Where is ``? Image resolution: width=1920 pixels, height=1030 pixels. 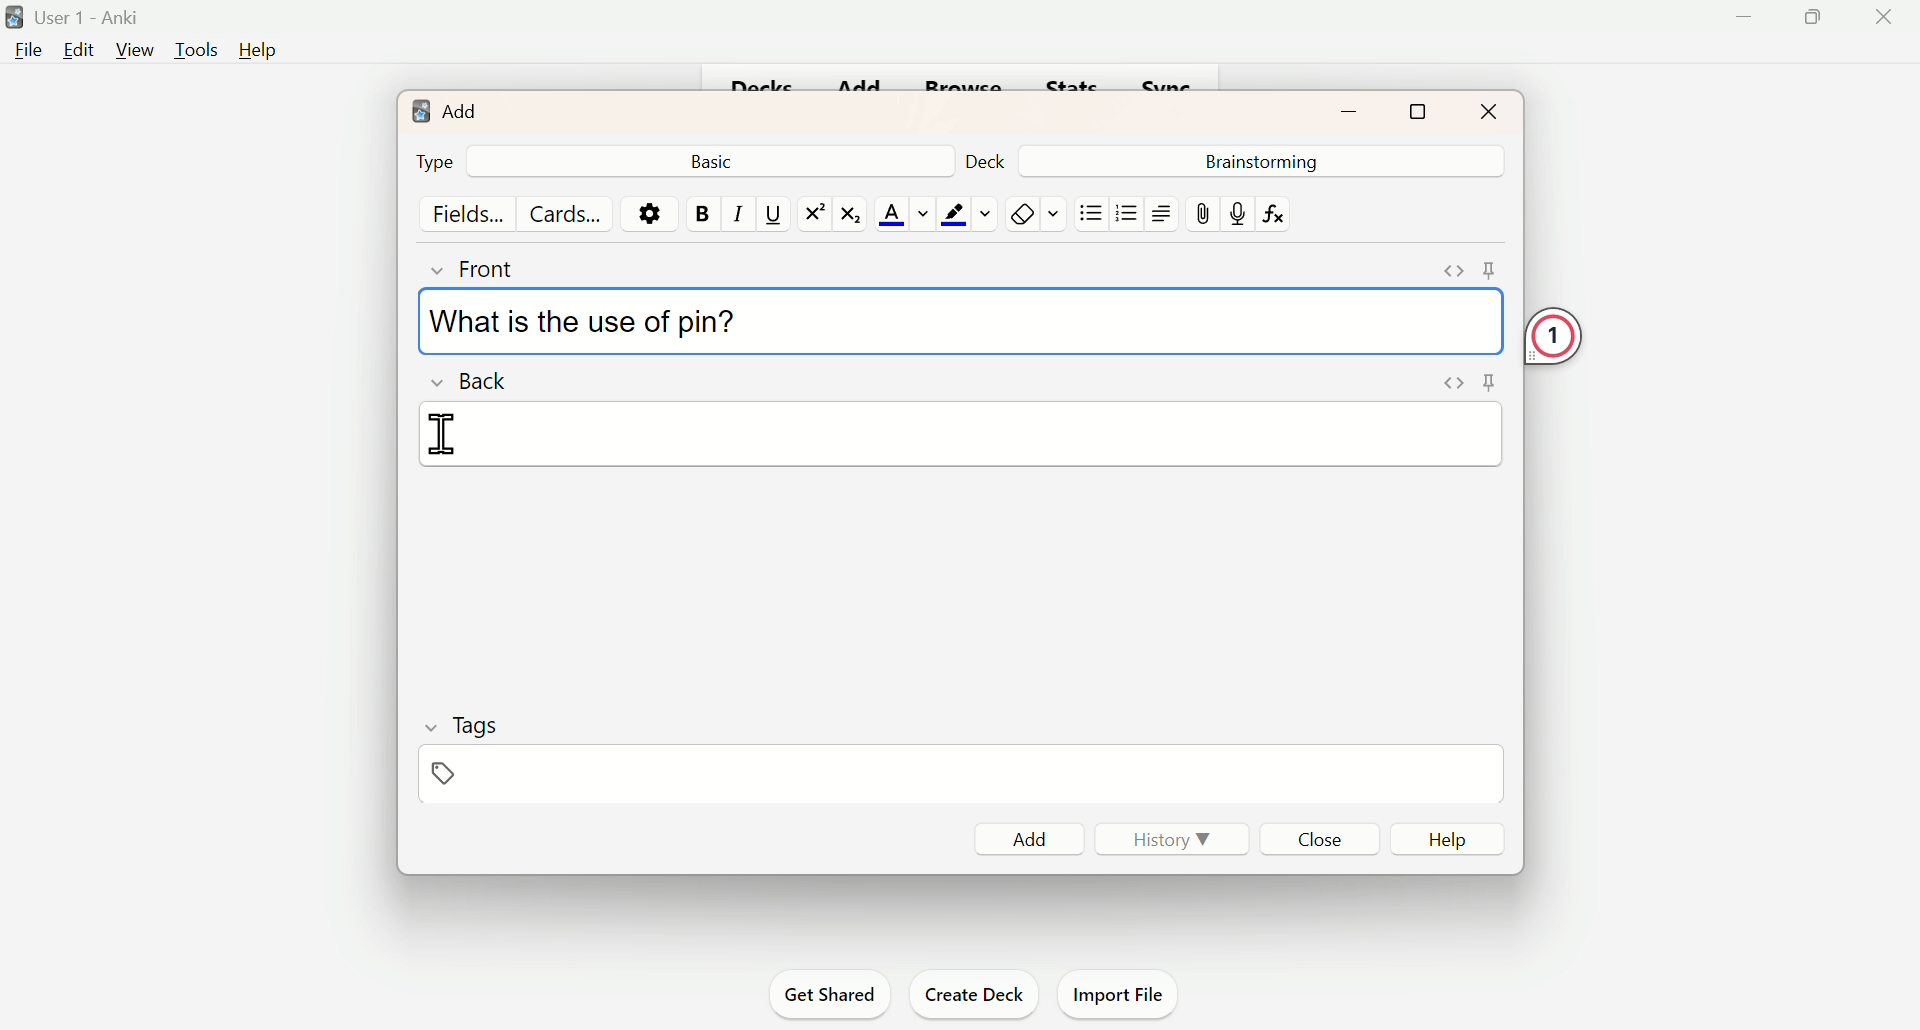
 is located at coordinates (715, 160).